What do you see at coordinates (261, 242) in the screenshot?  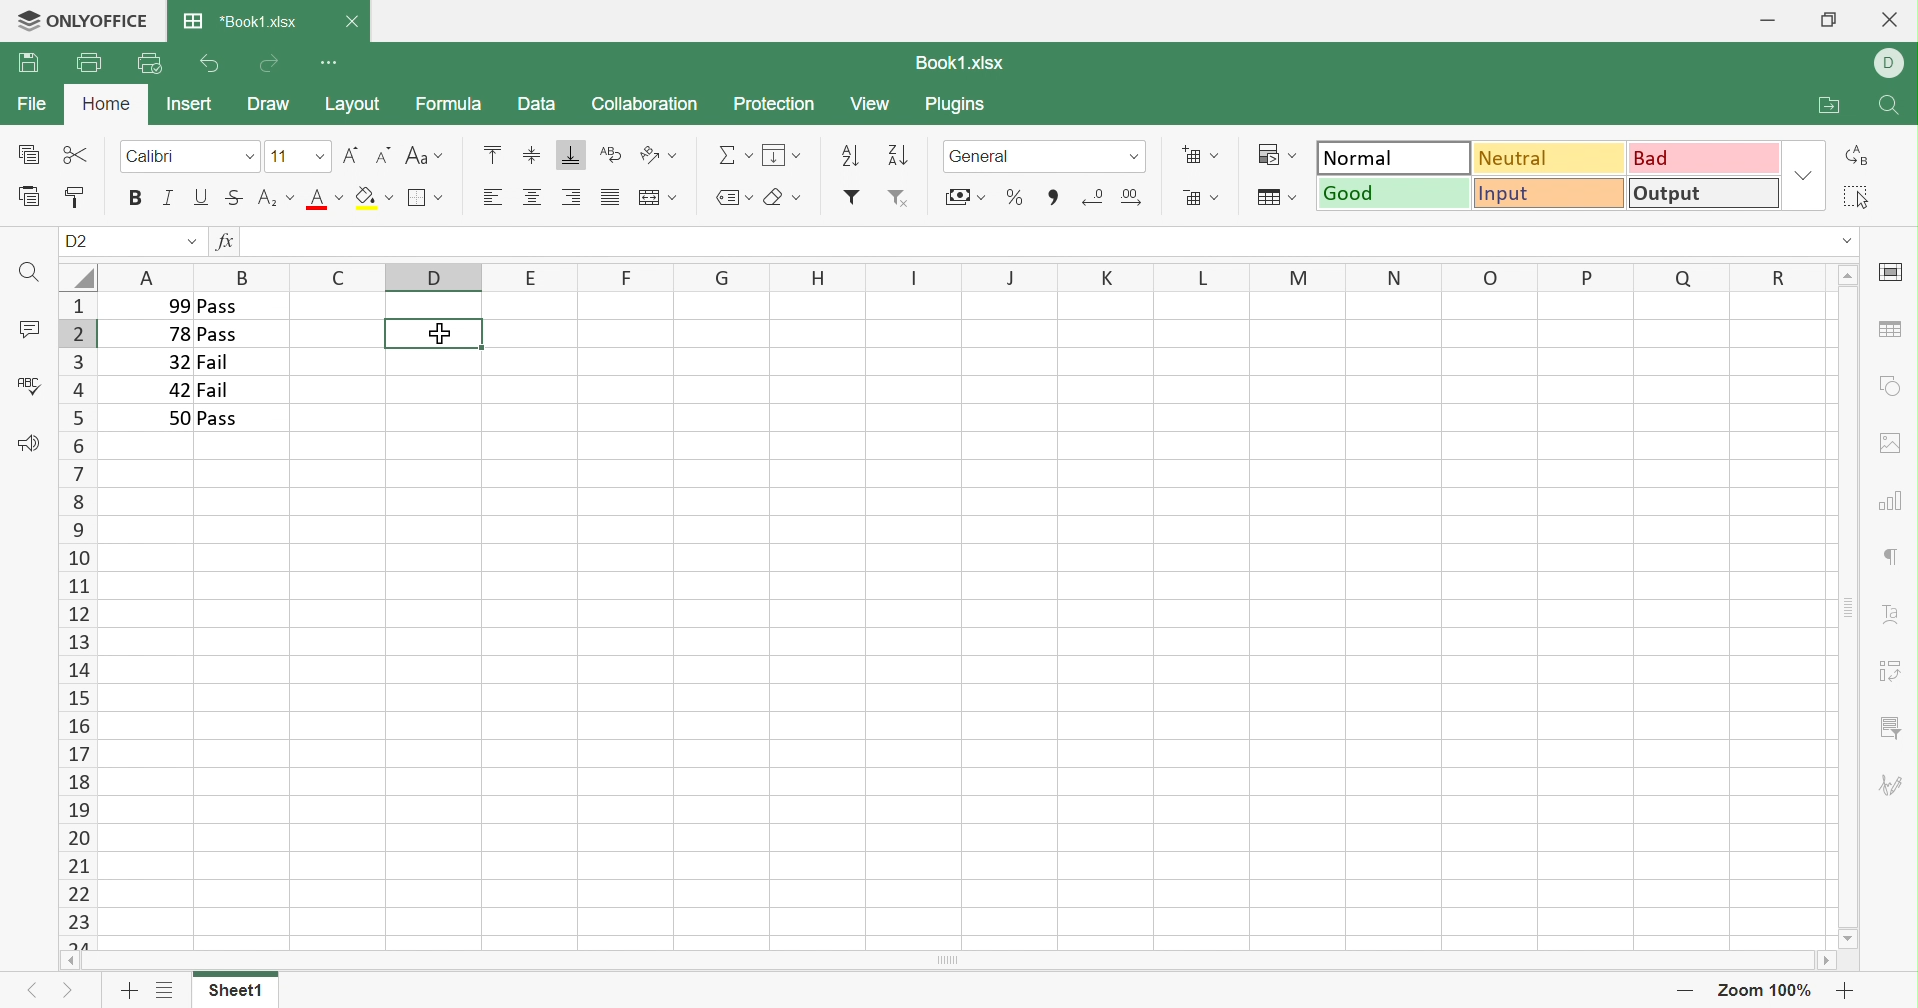 I see `99` at bounding box center [261, 242].